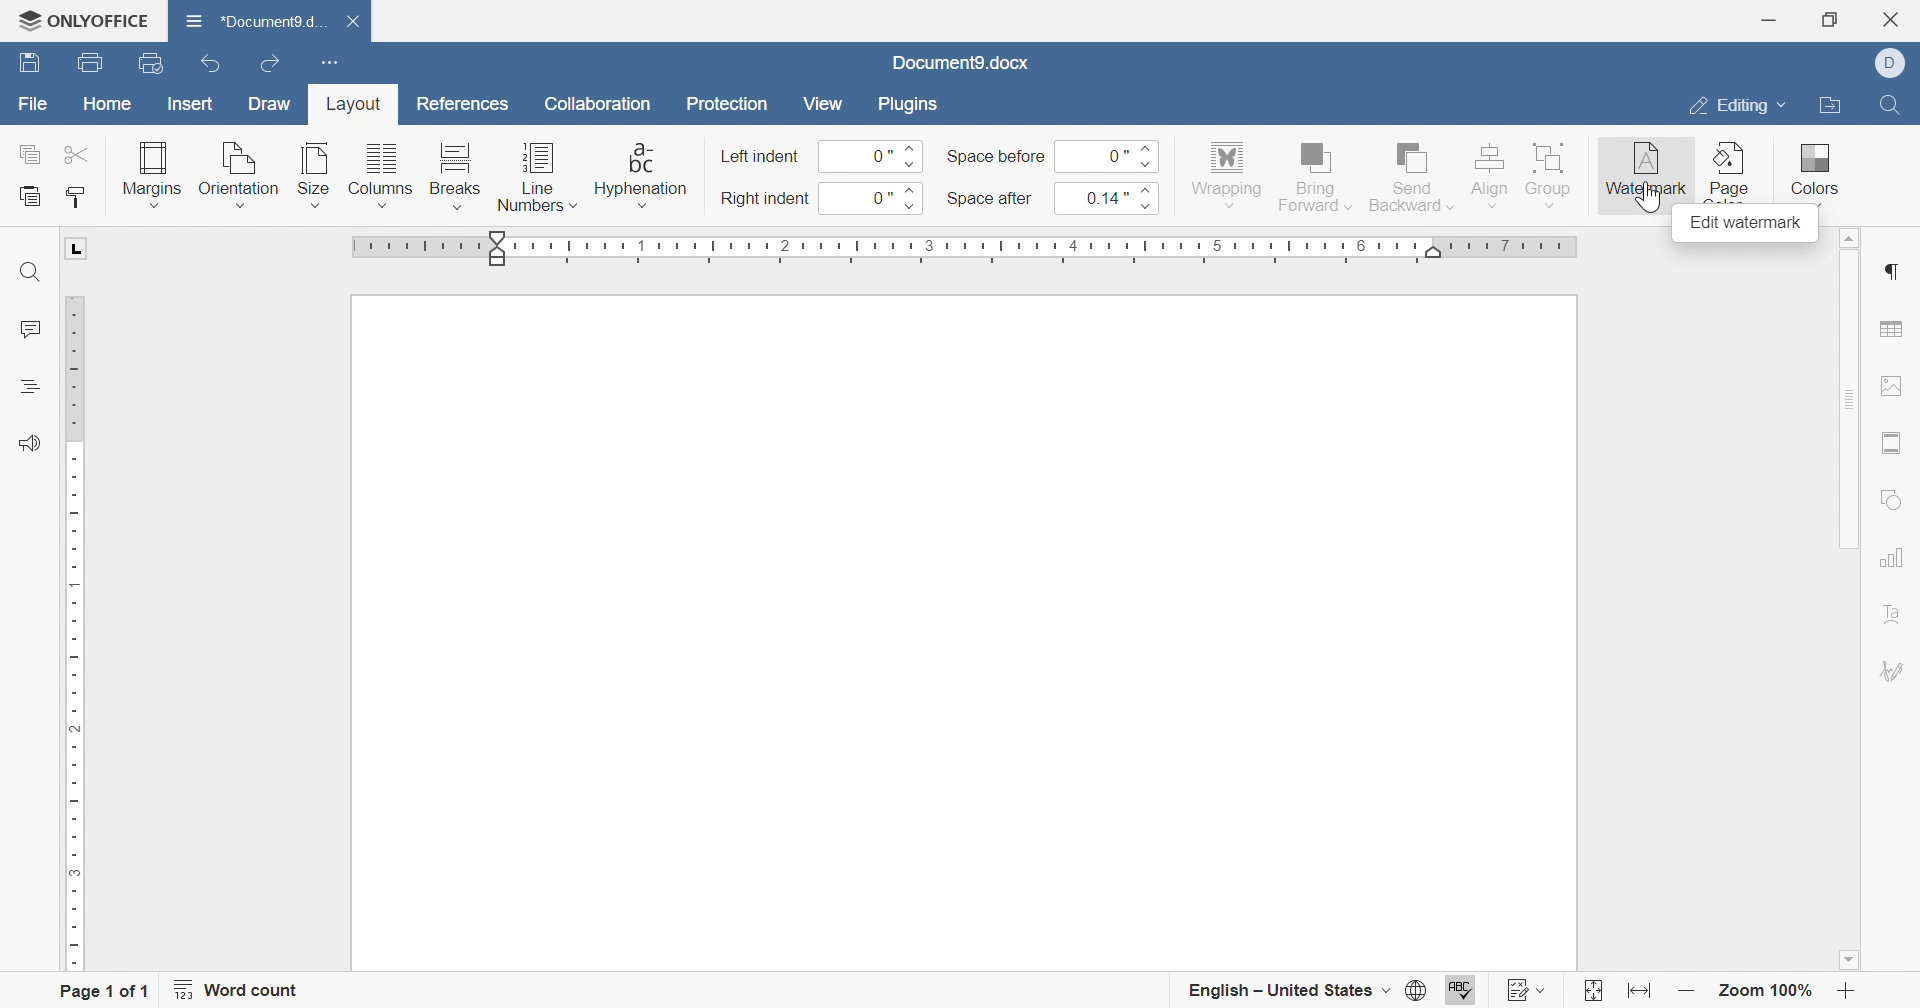 This screenshot has width=1920, height=1008. Describe the element at coordinates (1733, 109) in the screenshot. I see `editing` at that location.